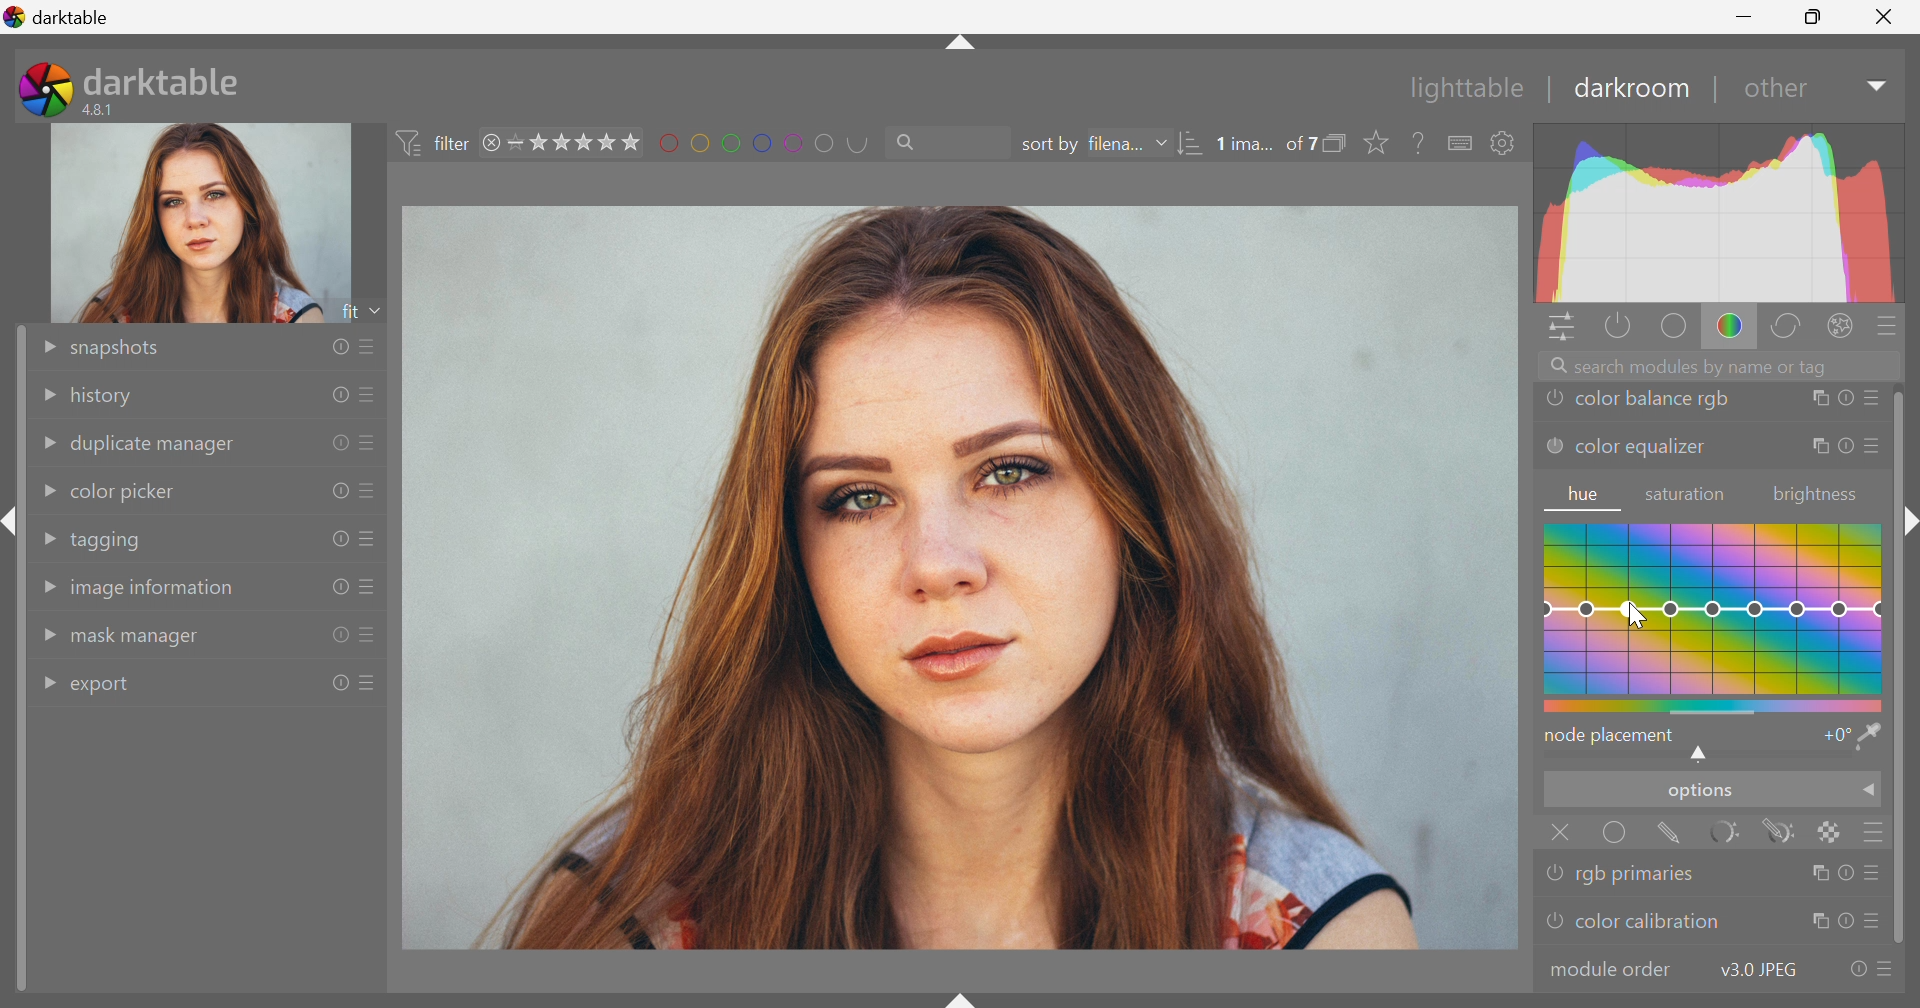 The height and width of the screenshot is (1008, 1920). I want to click on enable this, then click on a control element to see its online help, so click(1420, 142).